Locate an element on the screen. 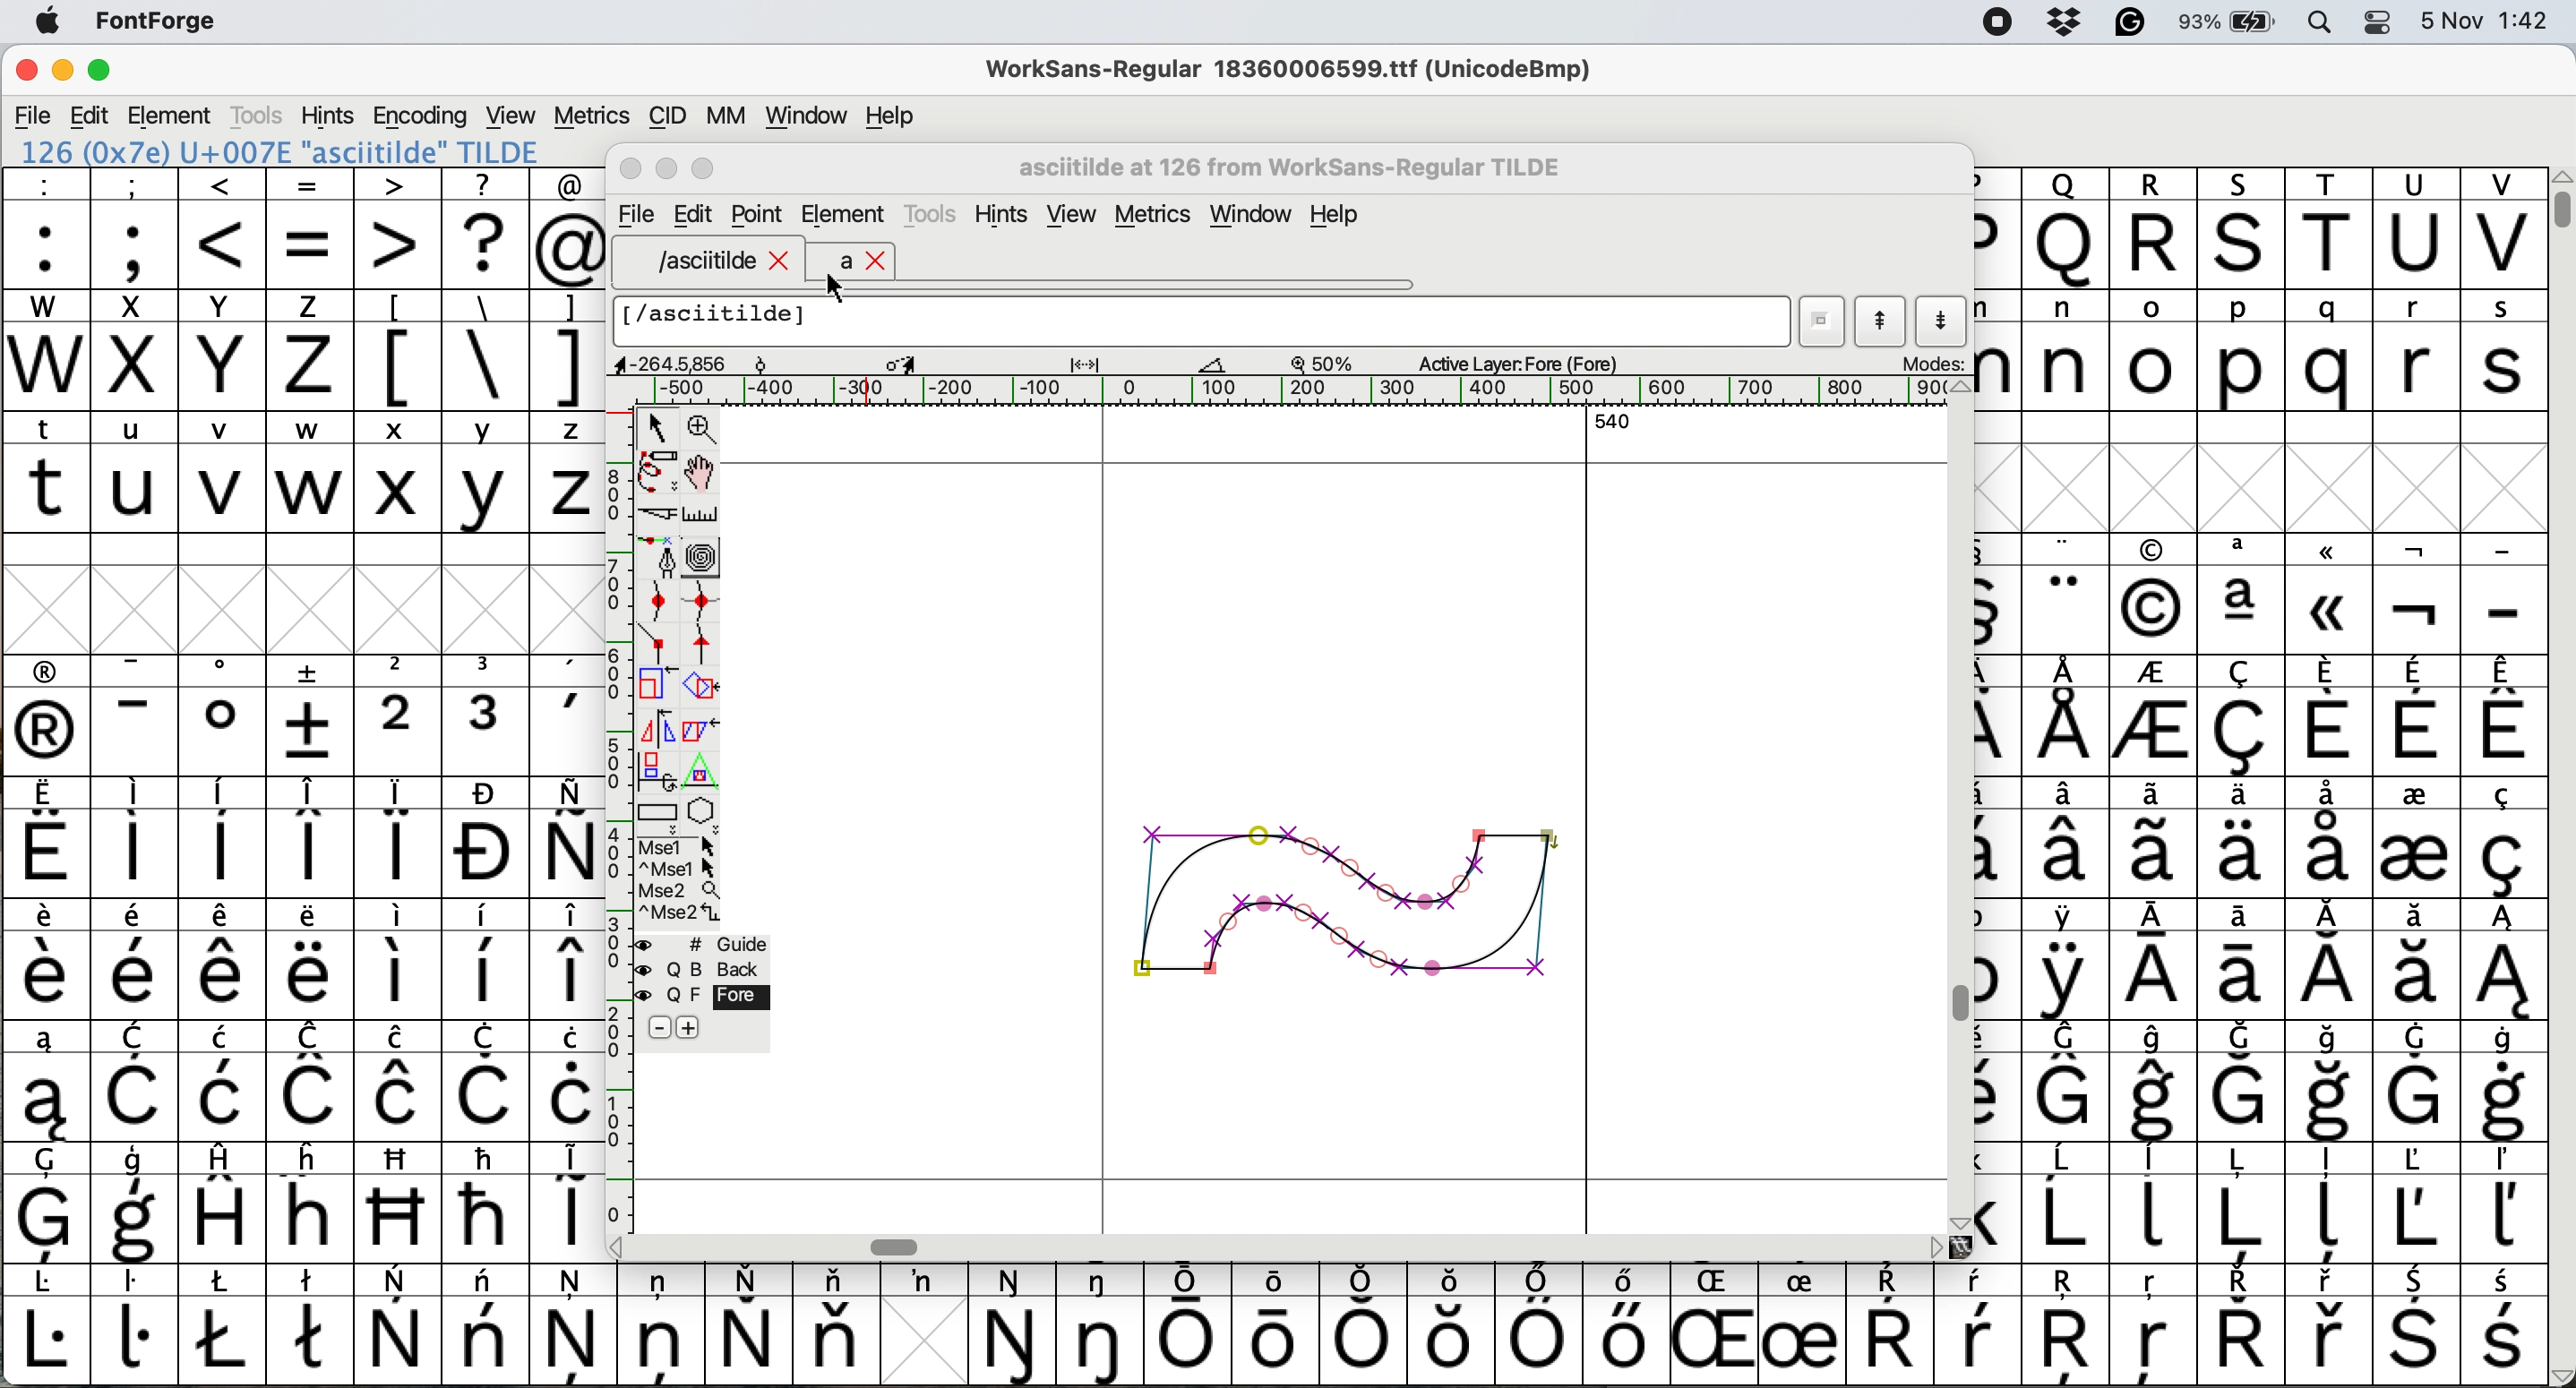  symbol is located at coordinates (2067, 1081).